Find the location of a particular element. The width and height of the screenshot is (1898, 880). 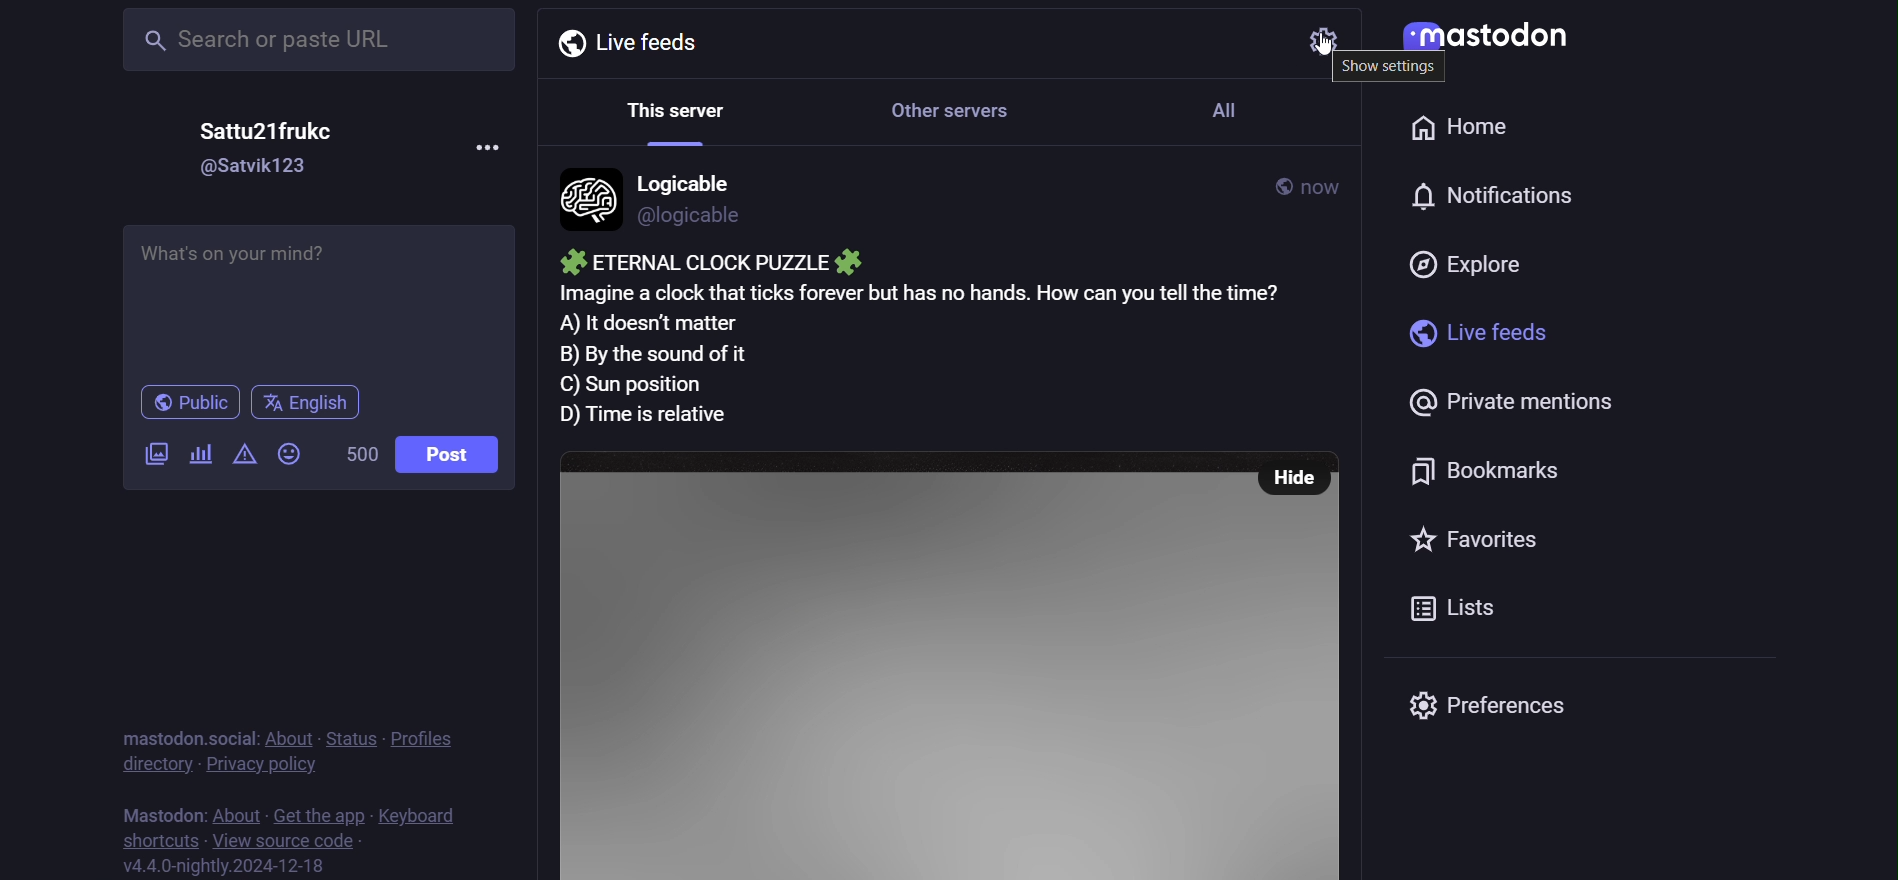

home is located at coordinates (1464, 123).